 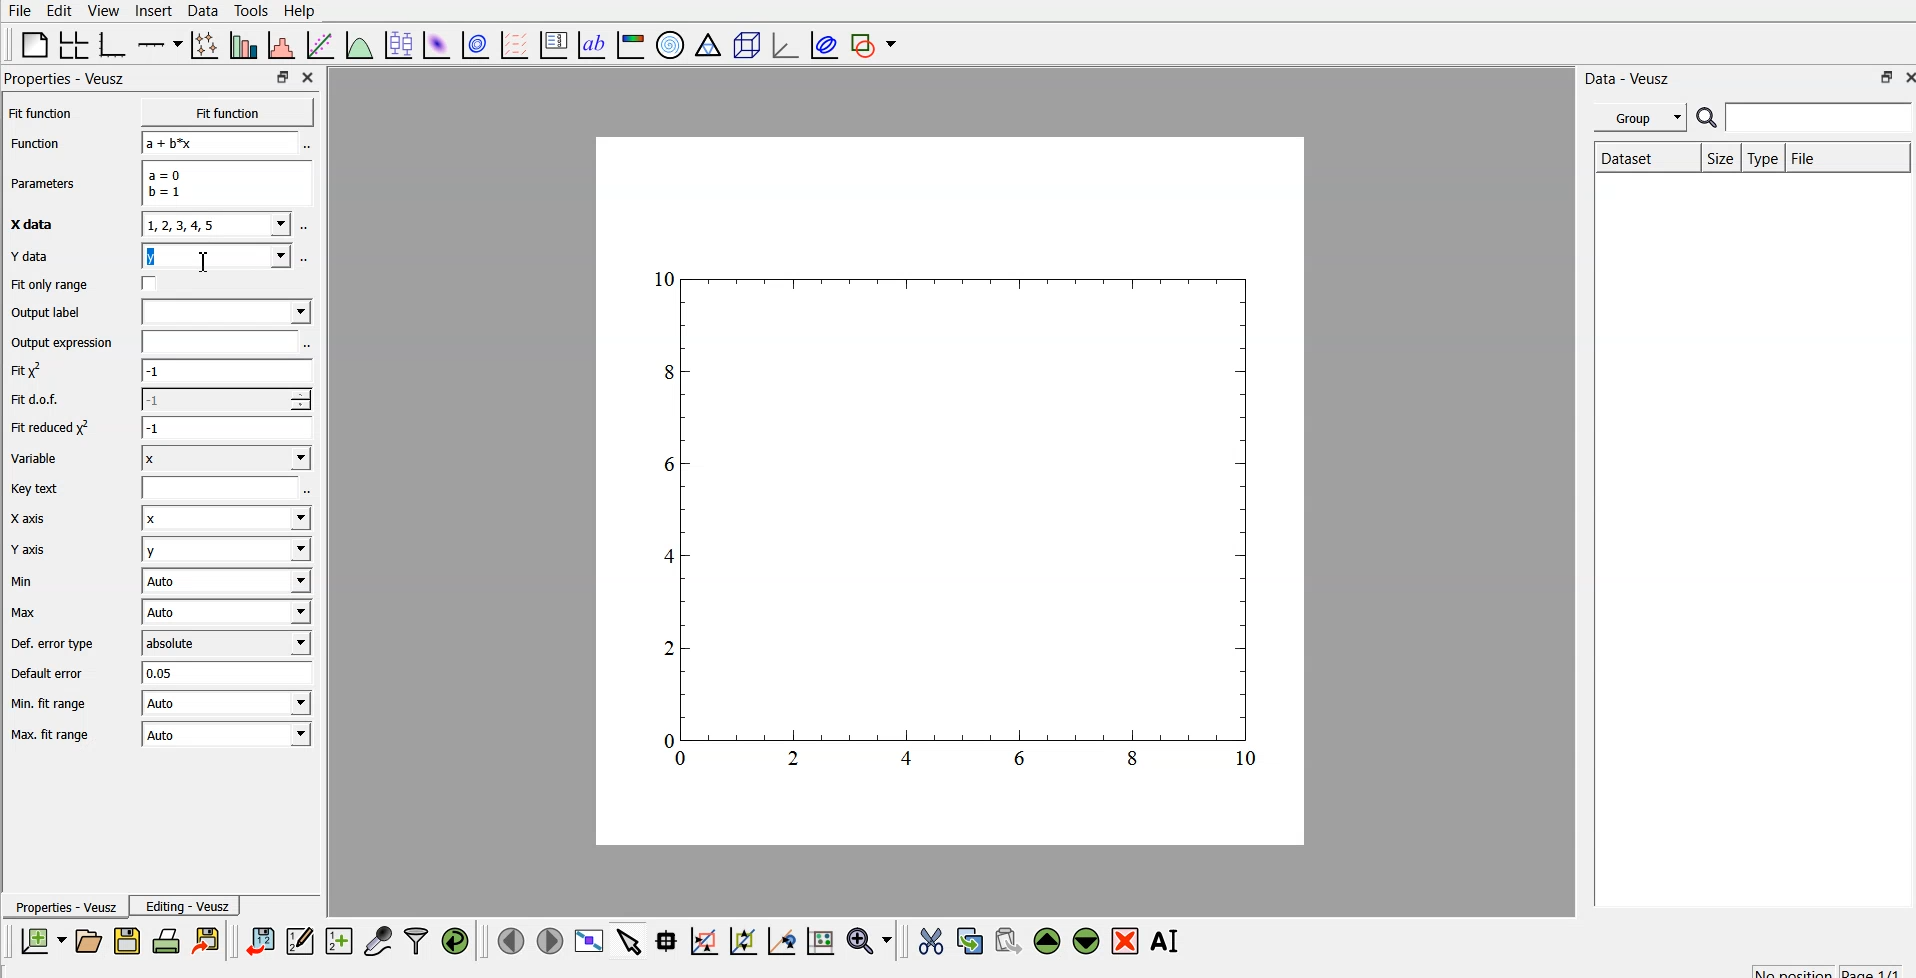 I want to click on filter data, so click(x=418, y=943).